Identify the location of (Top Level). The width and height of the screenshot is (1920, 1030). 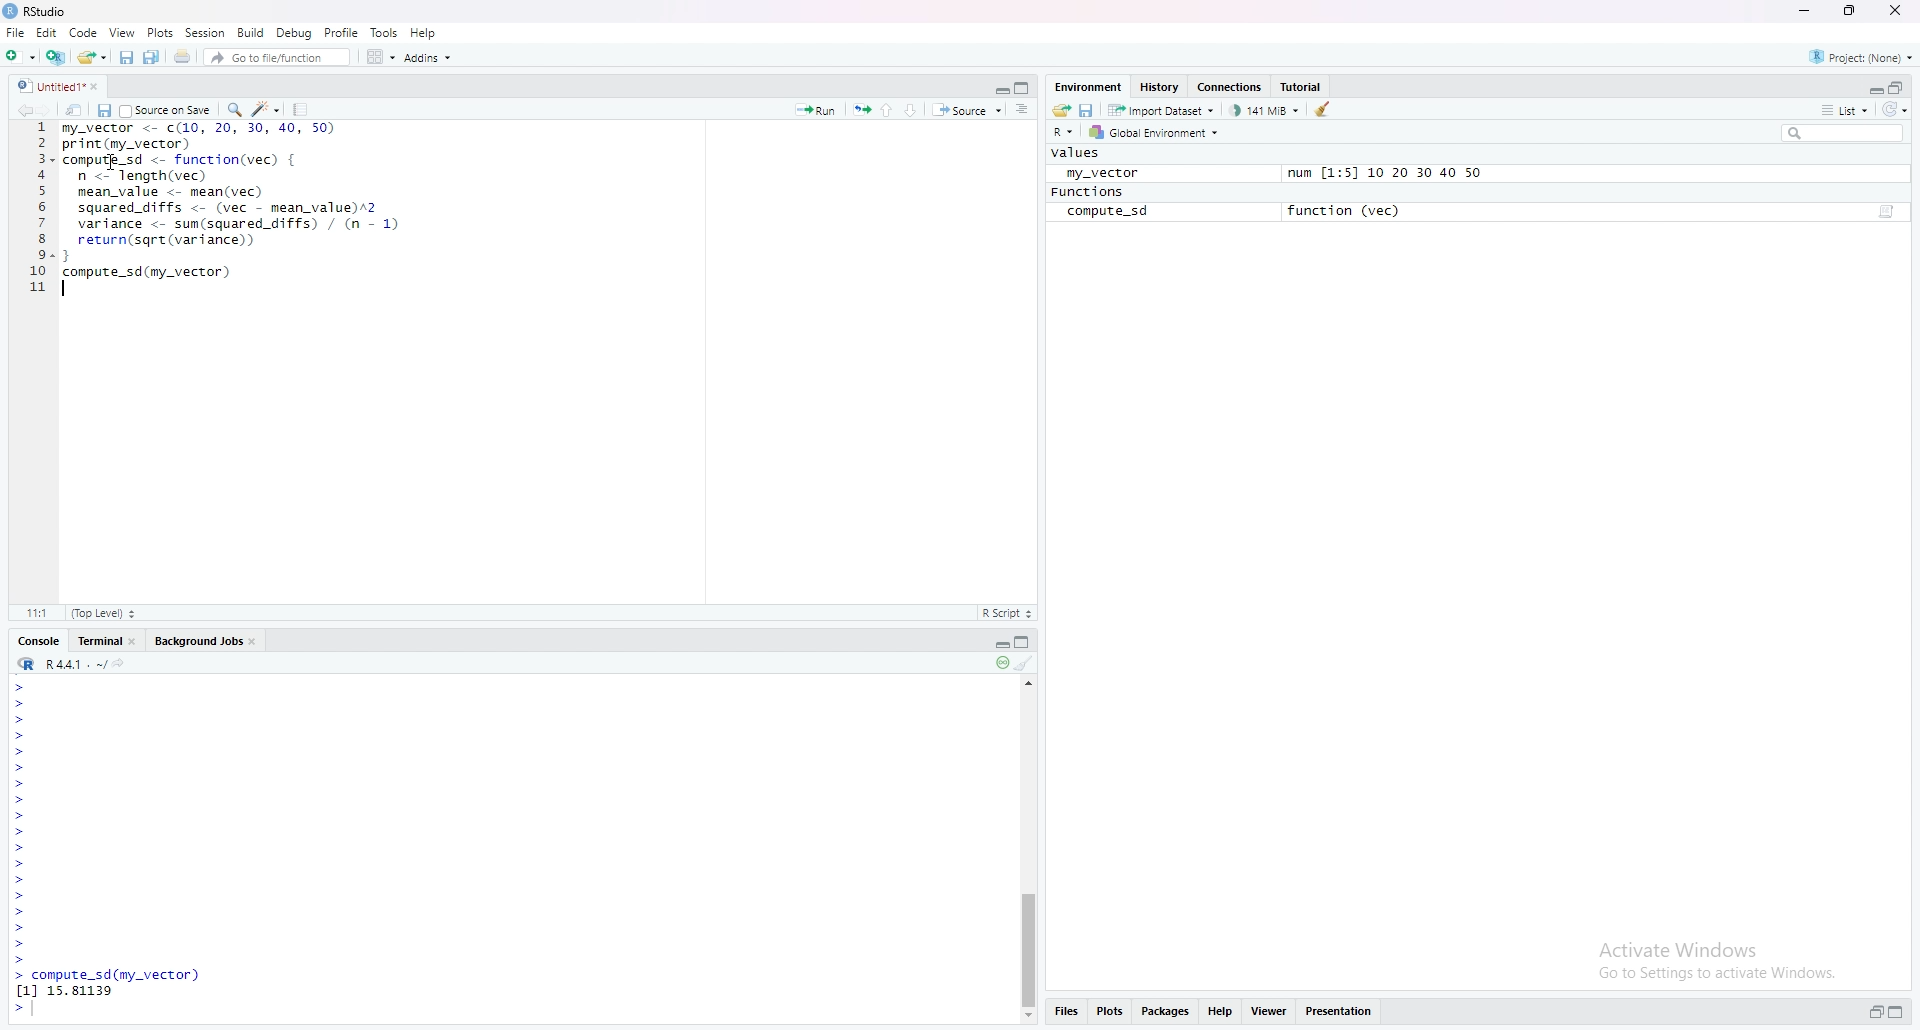
(102, 613).